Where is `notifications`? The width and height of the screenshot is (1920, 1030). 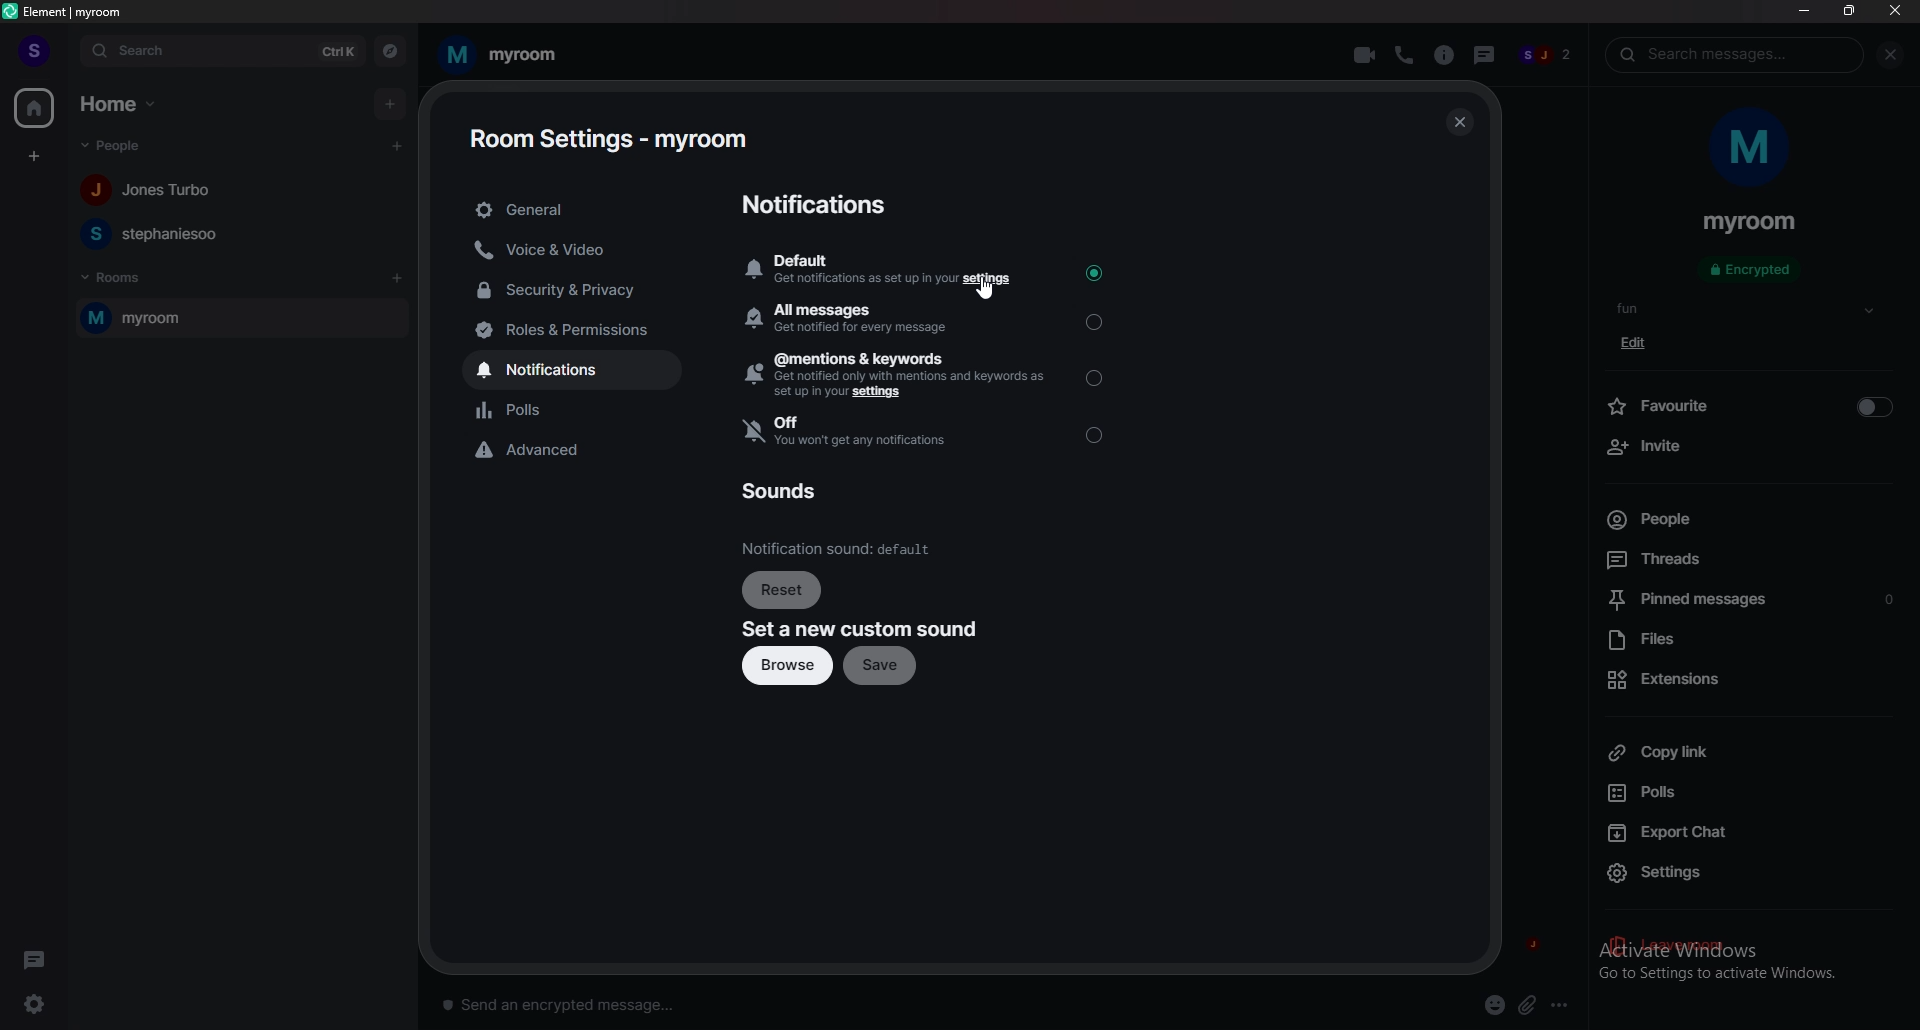
notifications is located at coordinates (585, 369).